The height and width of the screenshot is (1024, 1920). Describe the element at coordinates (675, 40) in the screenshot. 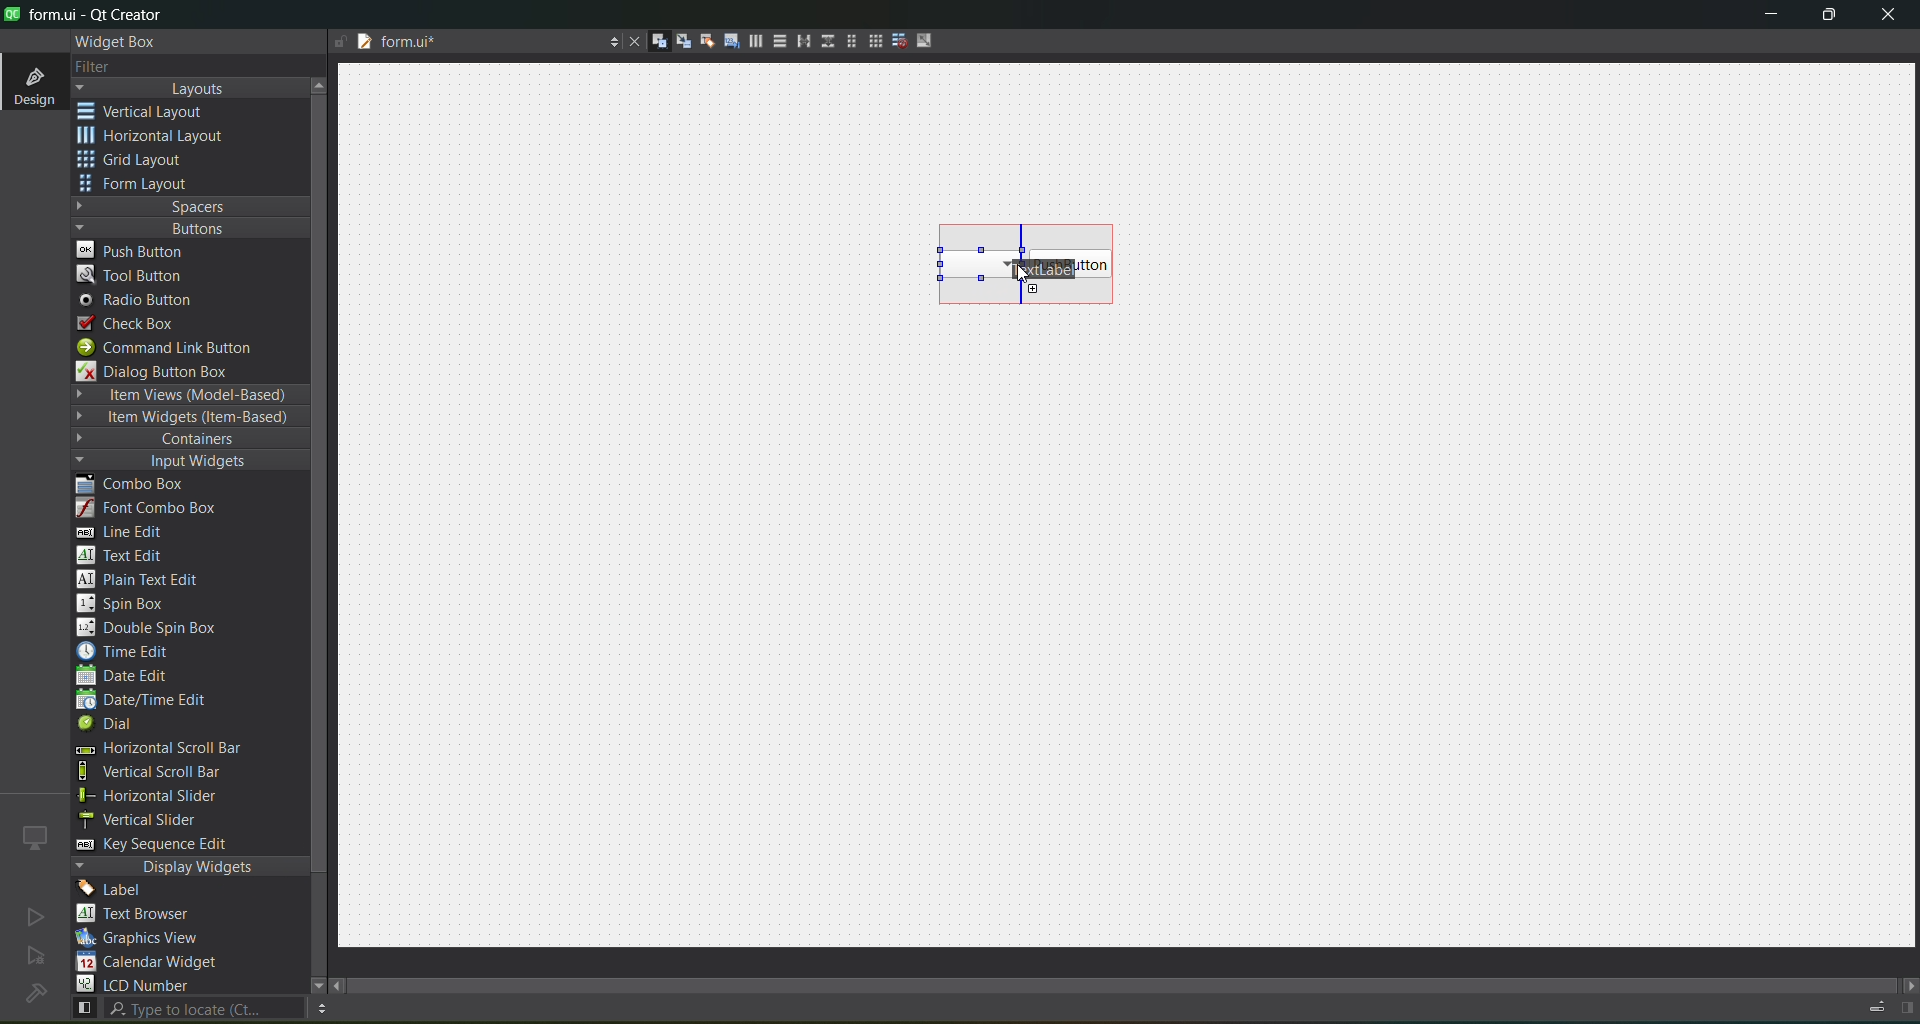

I see `edit signals` at that location.